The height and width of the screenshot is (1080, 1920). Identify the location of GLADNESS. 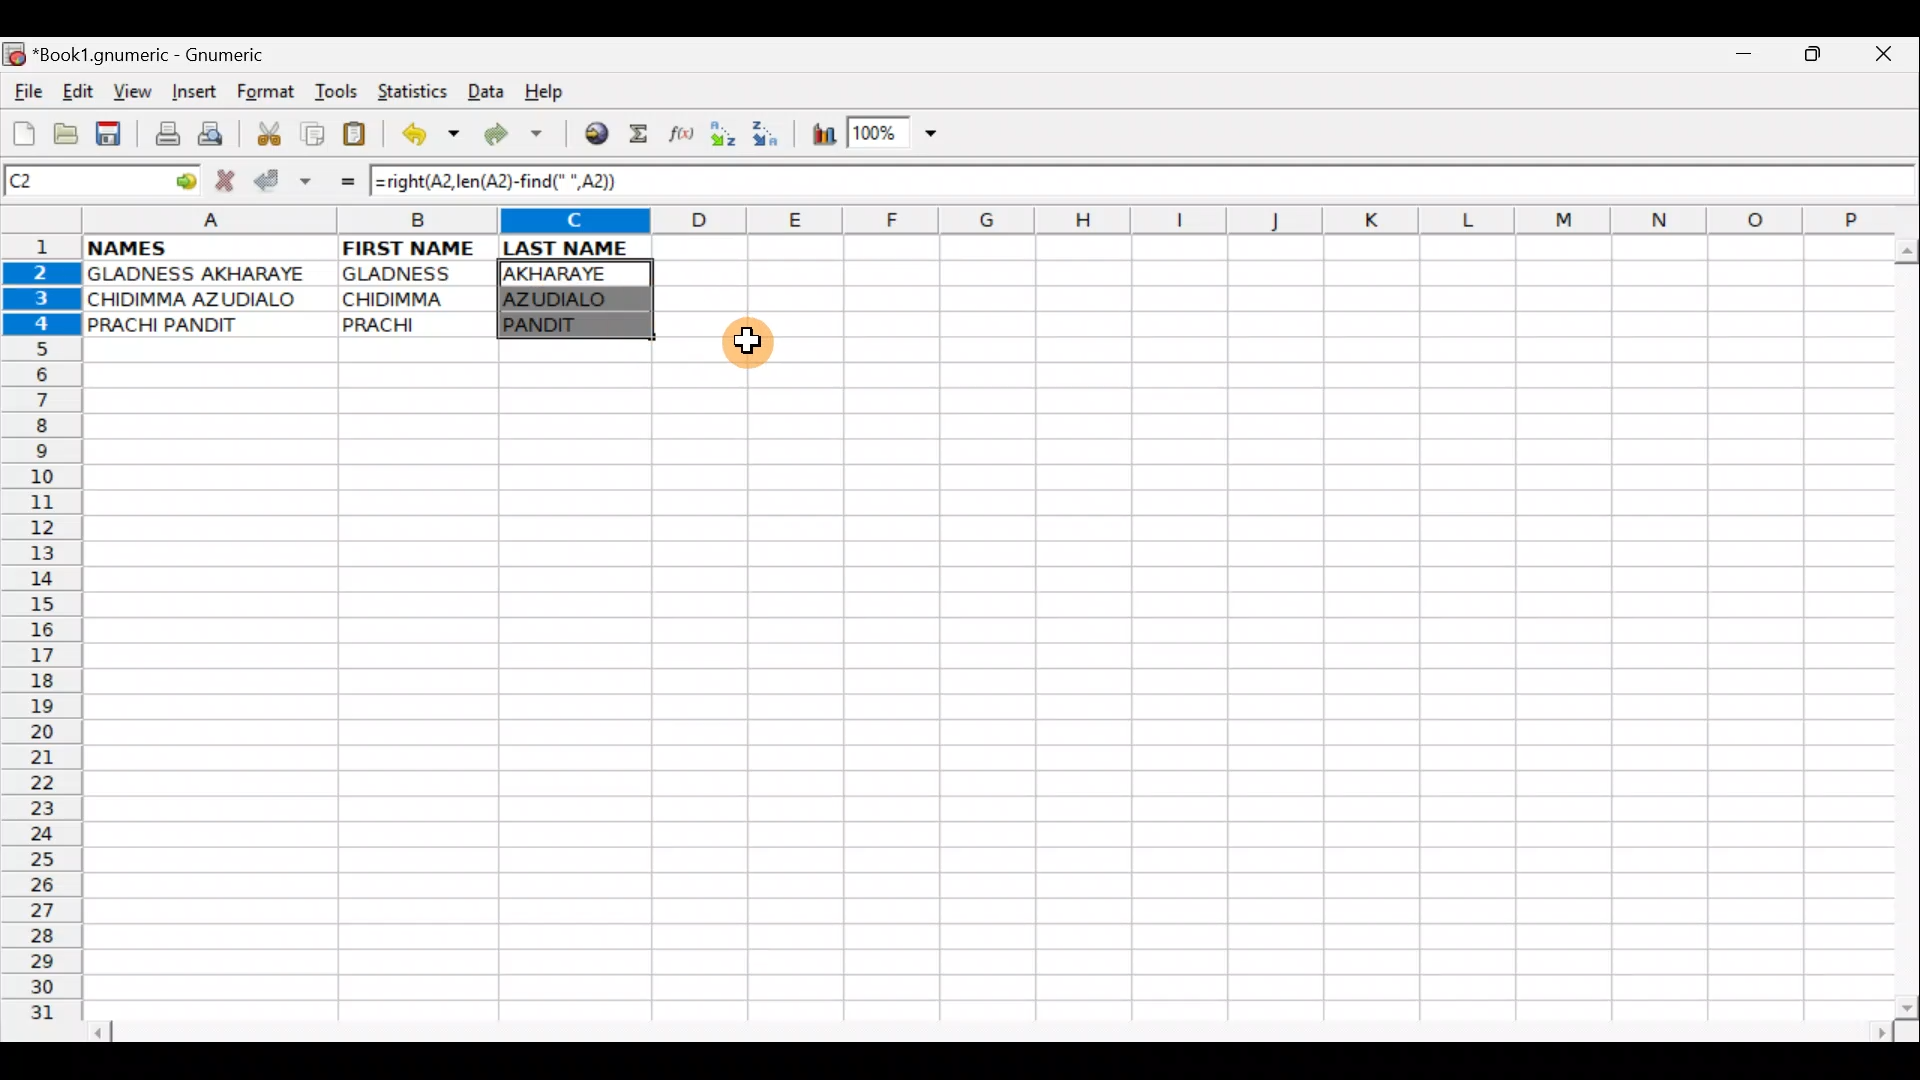
(413, 274).